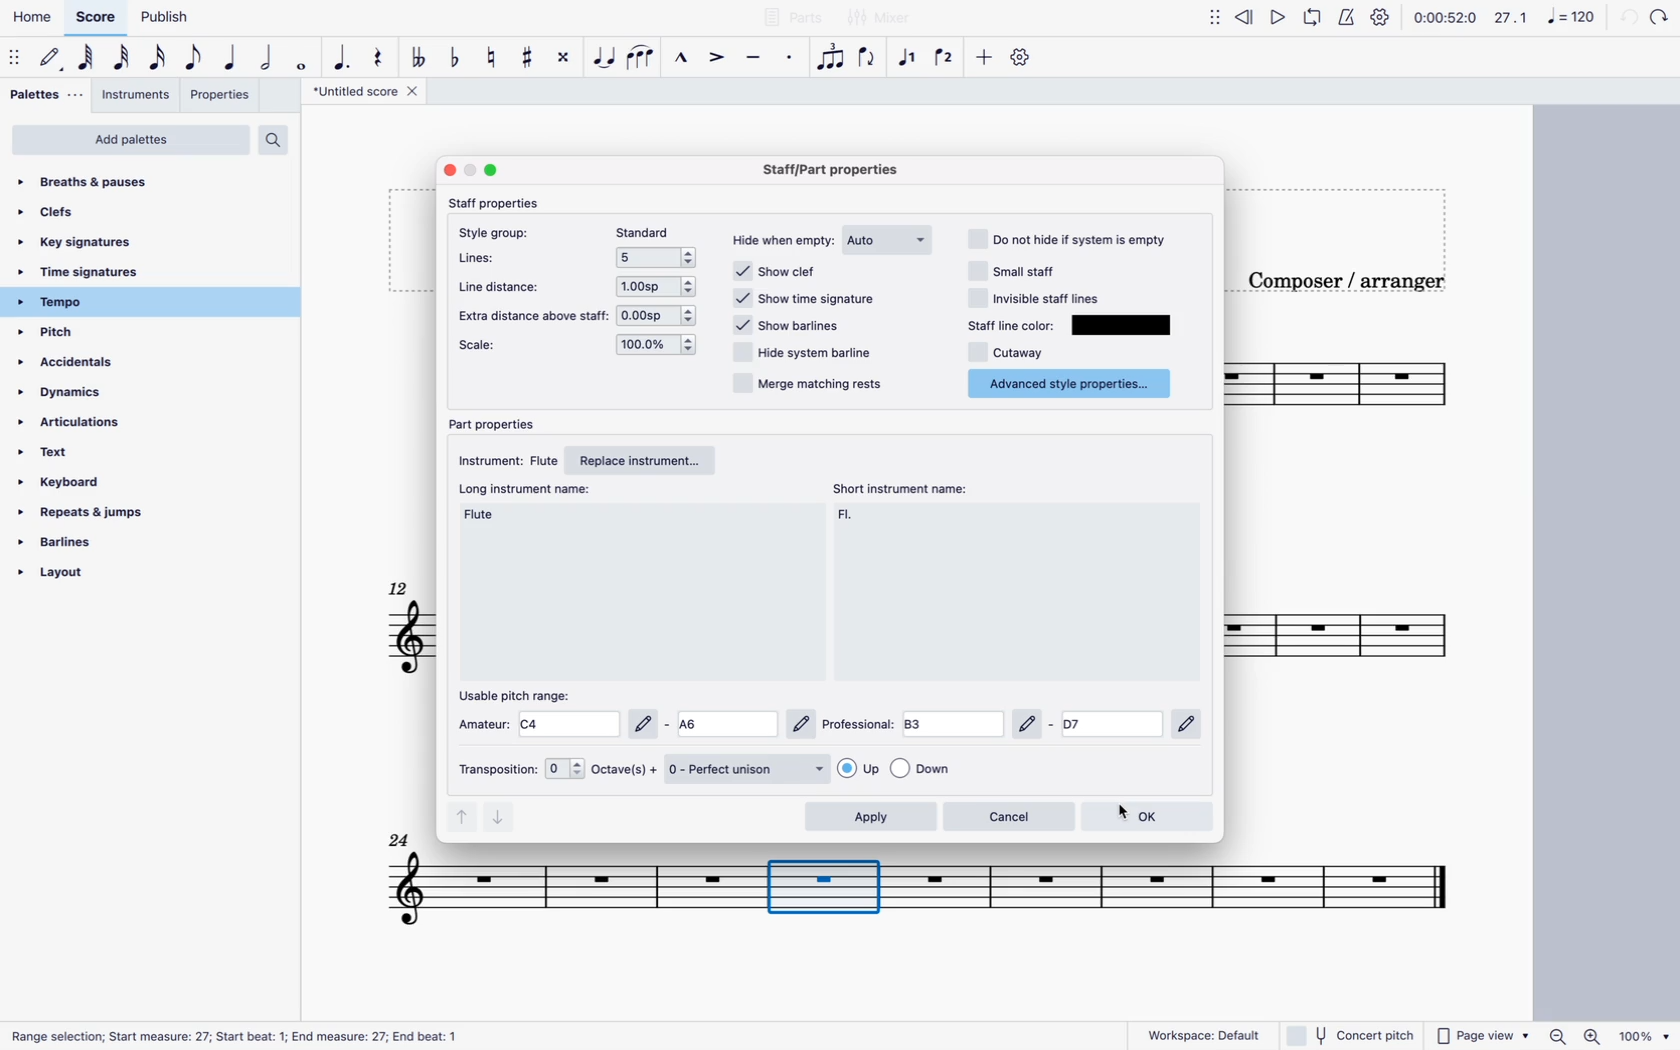  Describe the element at coordinates (159, 58) in the screenshot. I see `16th note` at that location.